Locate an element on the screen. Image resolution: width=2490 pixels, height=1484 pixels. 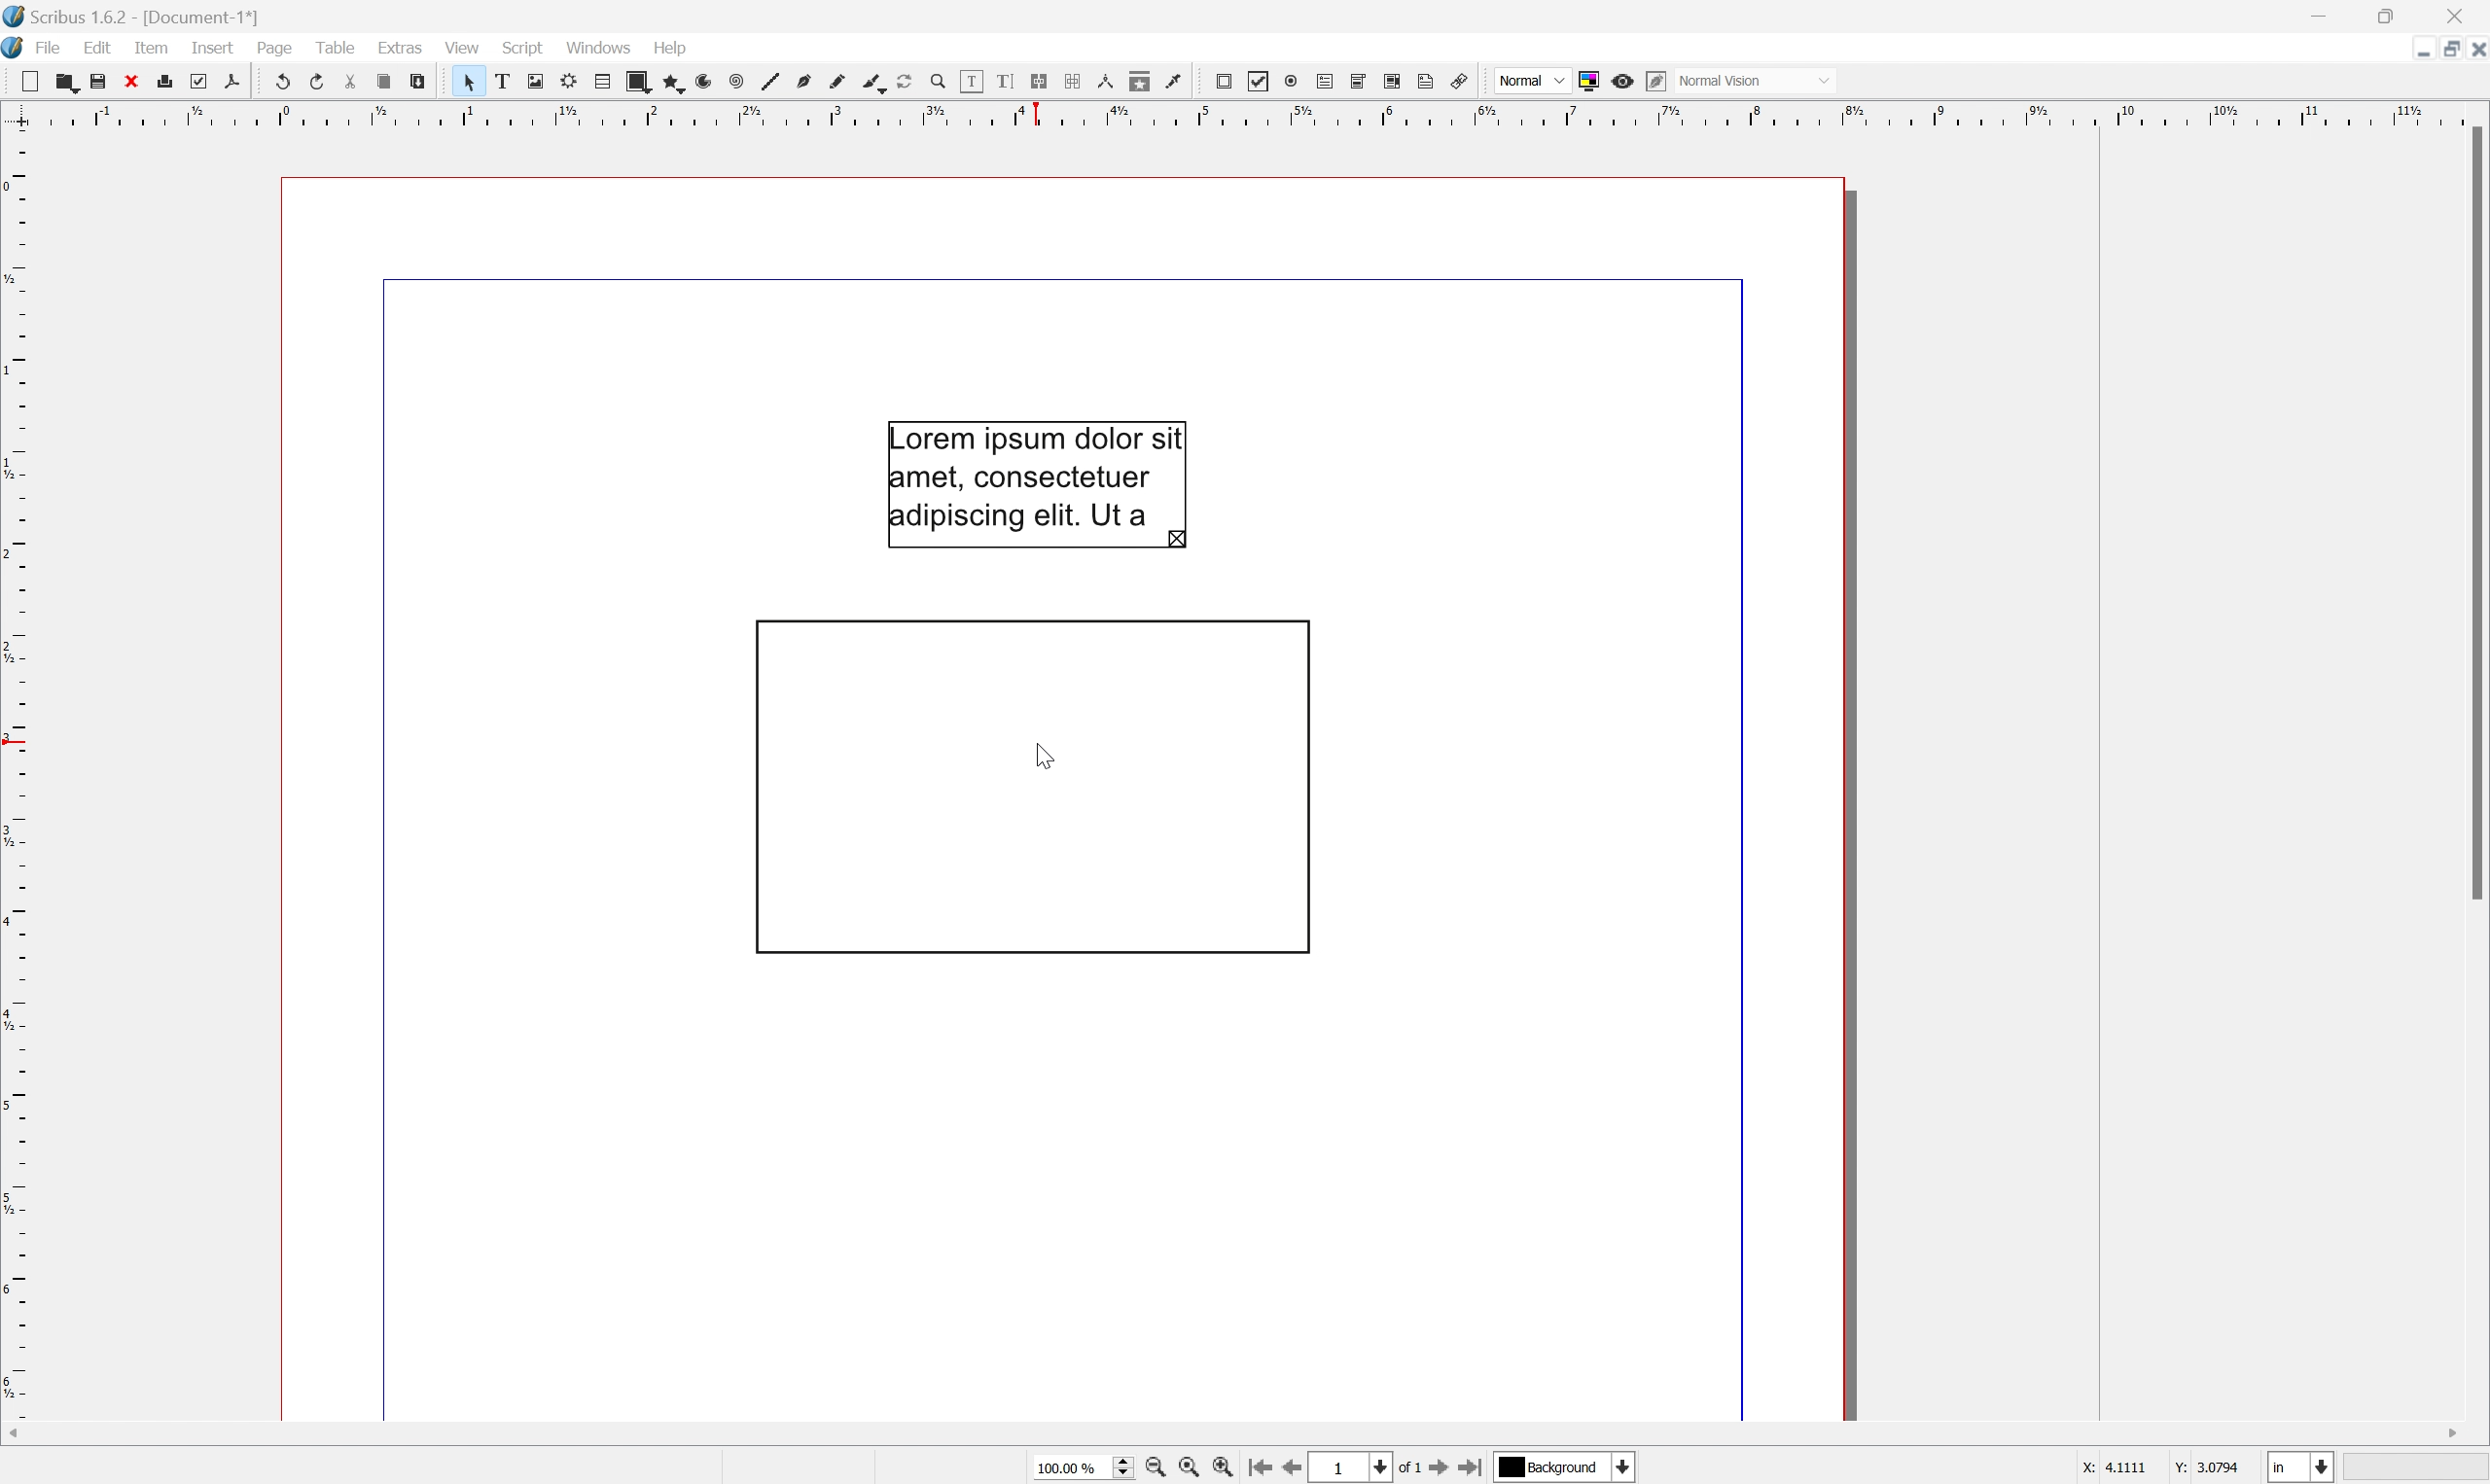
Normal mode is located at coordinates (1760, 81).